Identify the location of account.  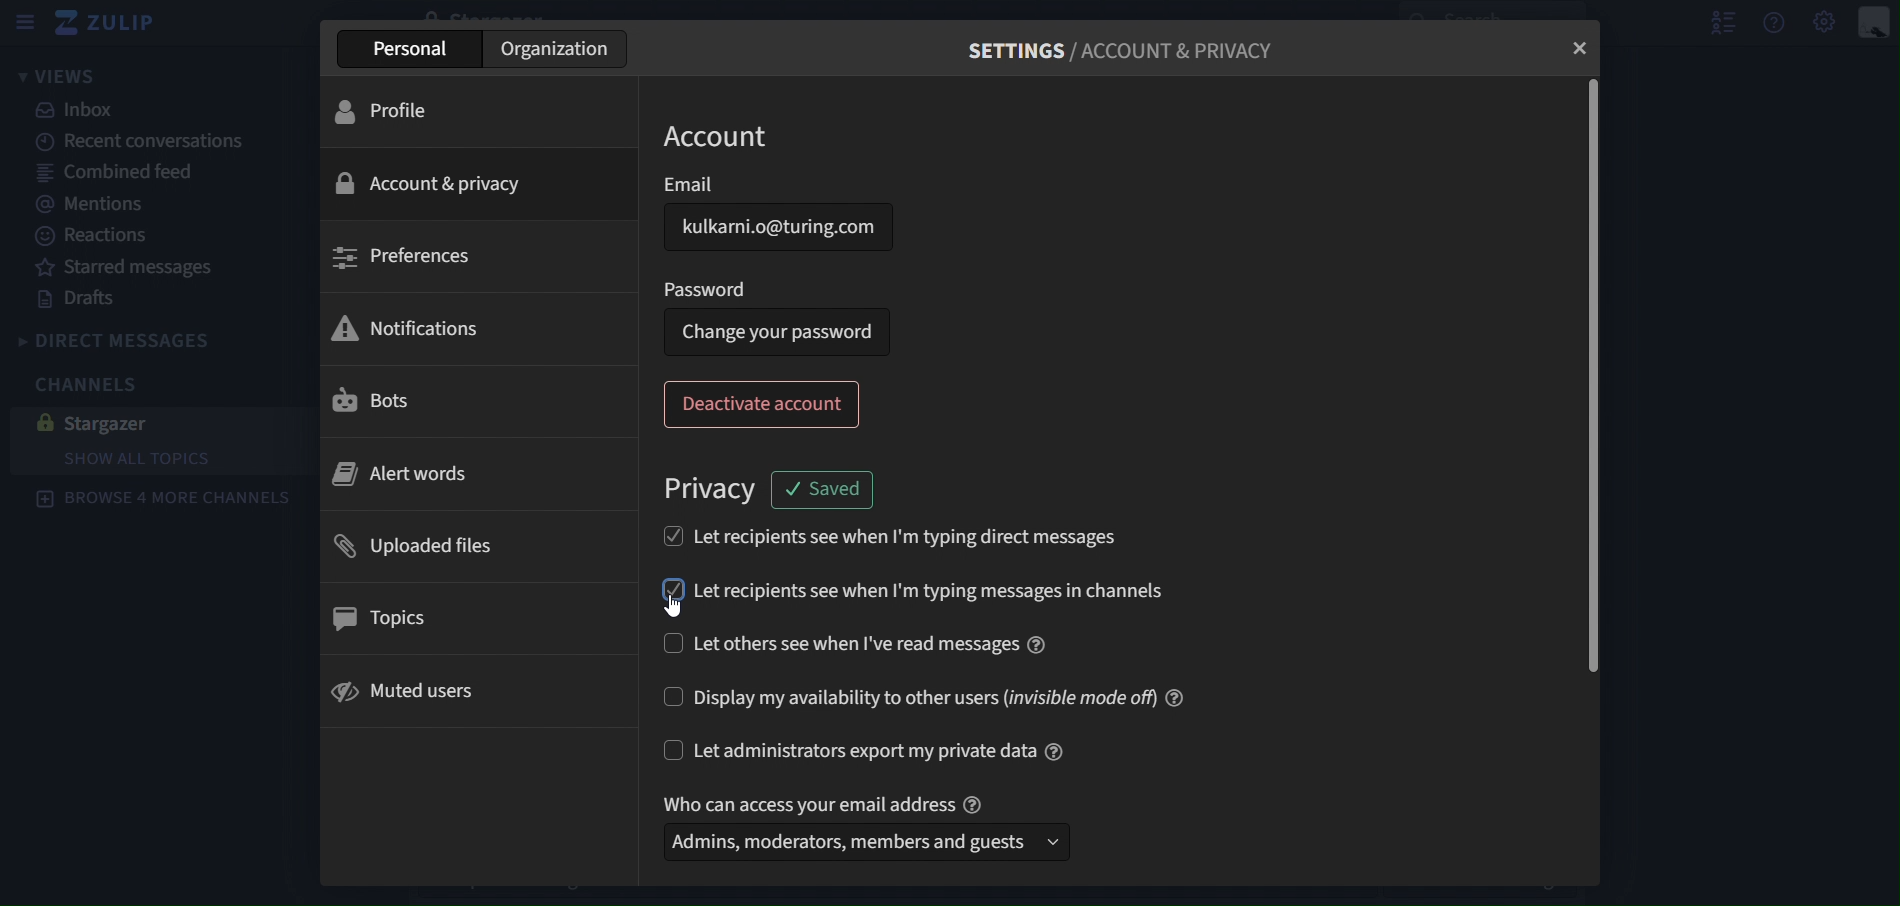
(717, 137).